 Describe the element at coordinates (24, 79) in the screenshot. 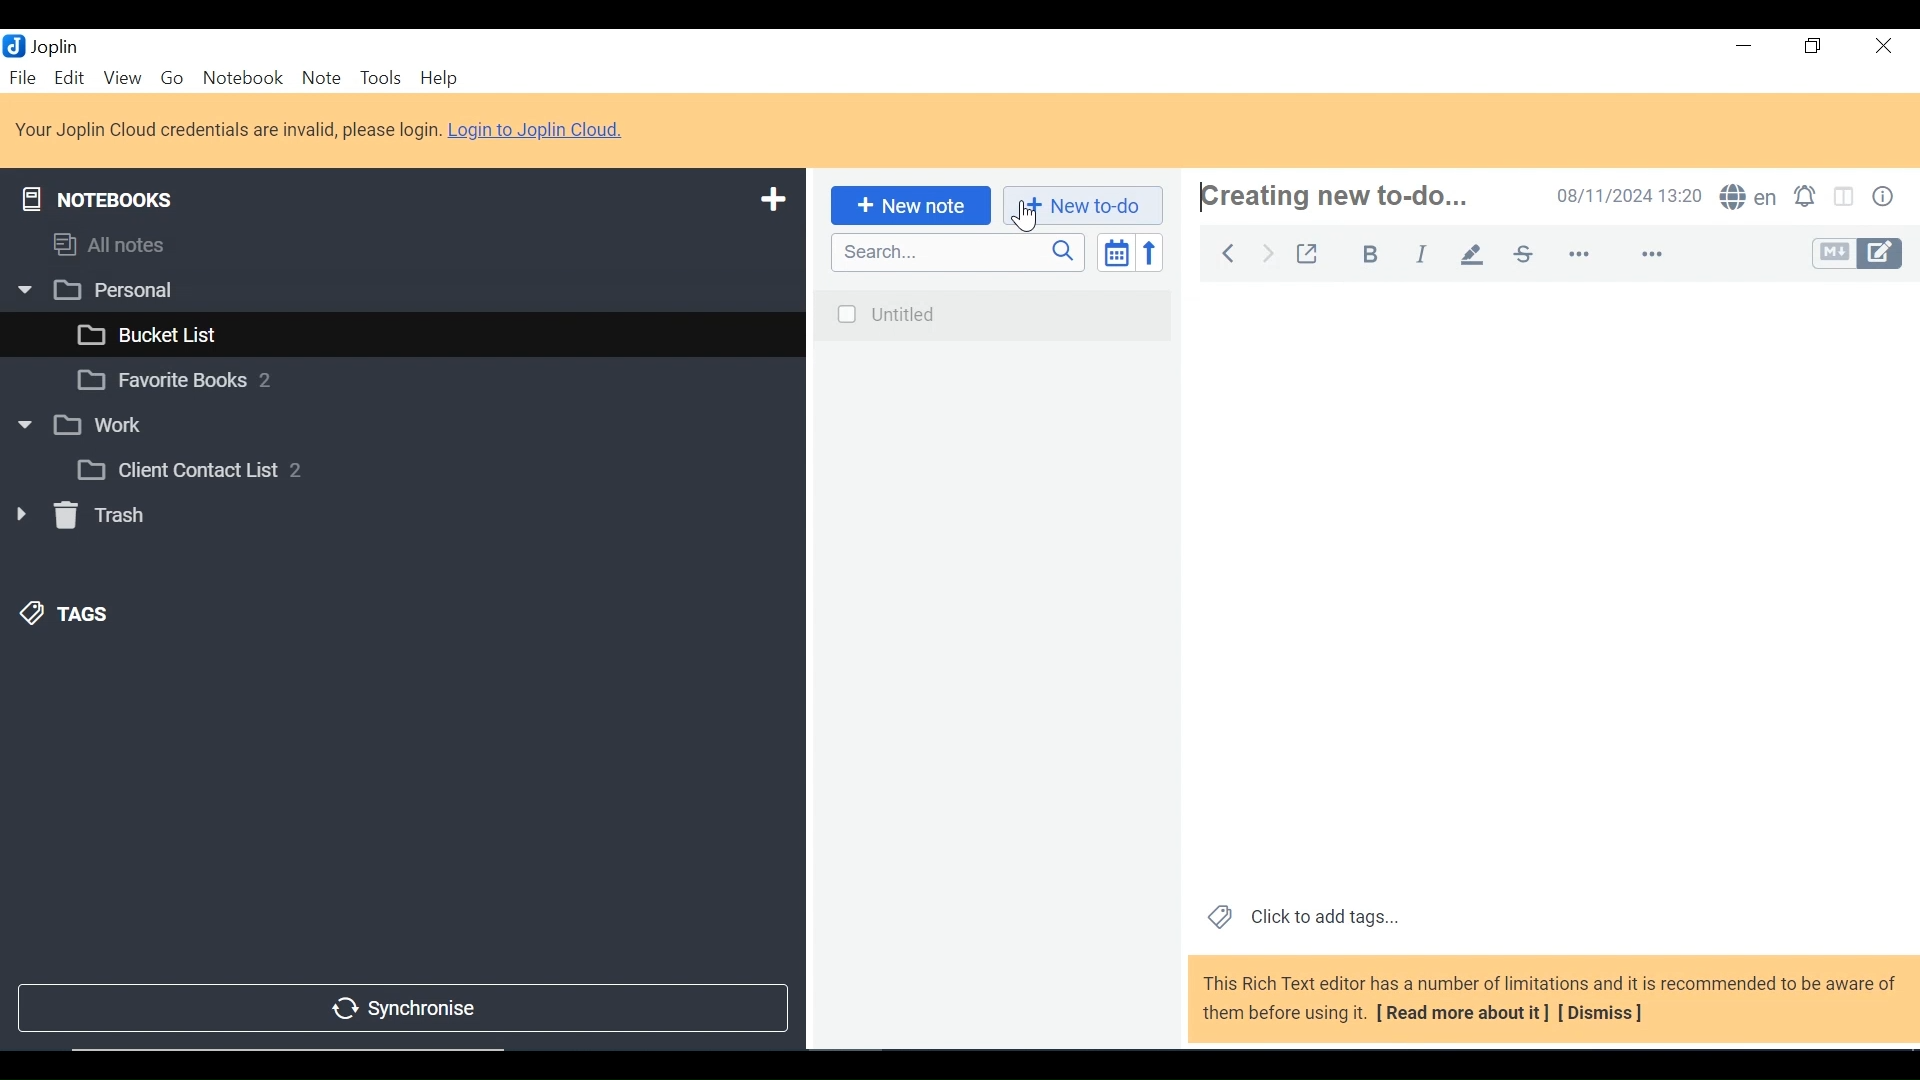

I see `File` at that location.